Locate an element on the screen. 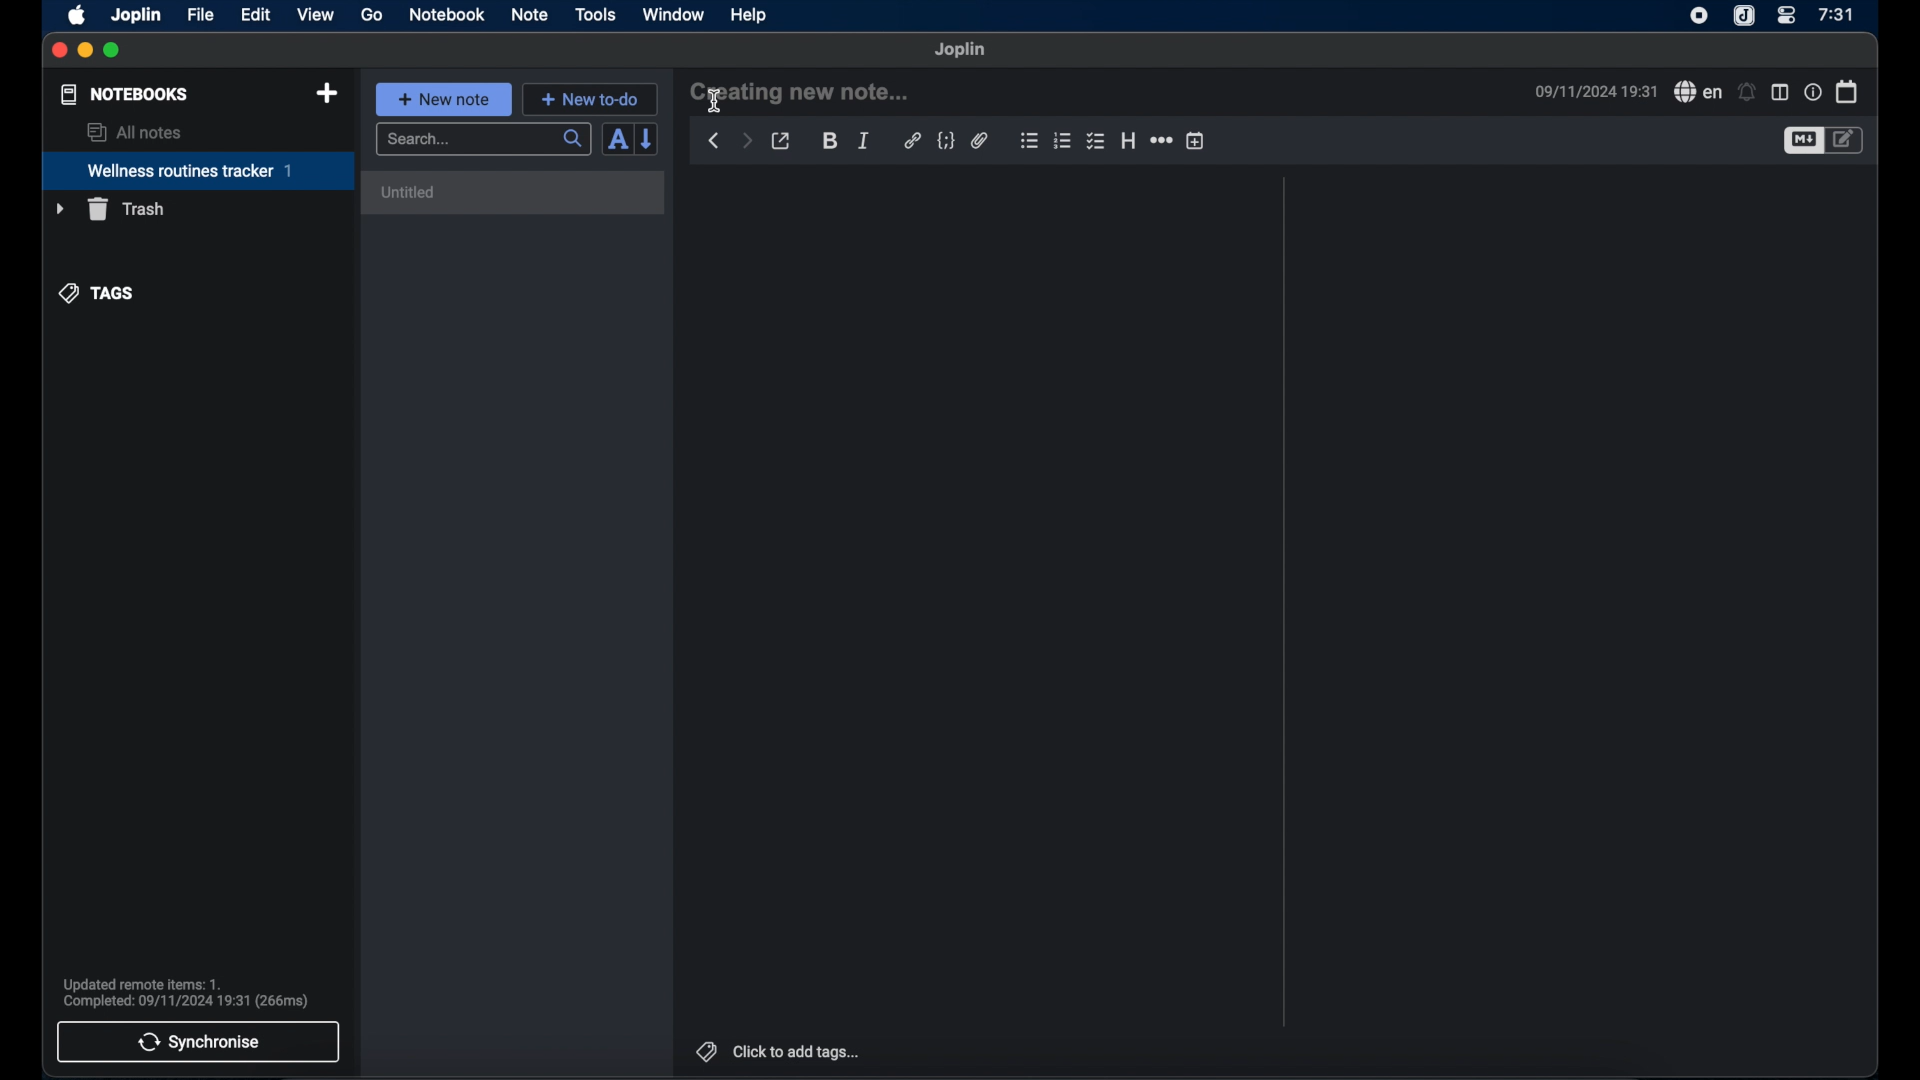 The height and width of the screenshot is (1080, 1920). italic is located at coordinates (864, 141).